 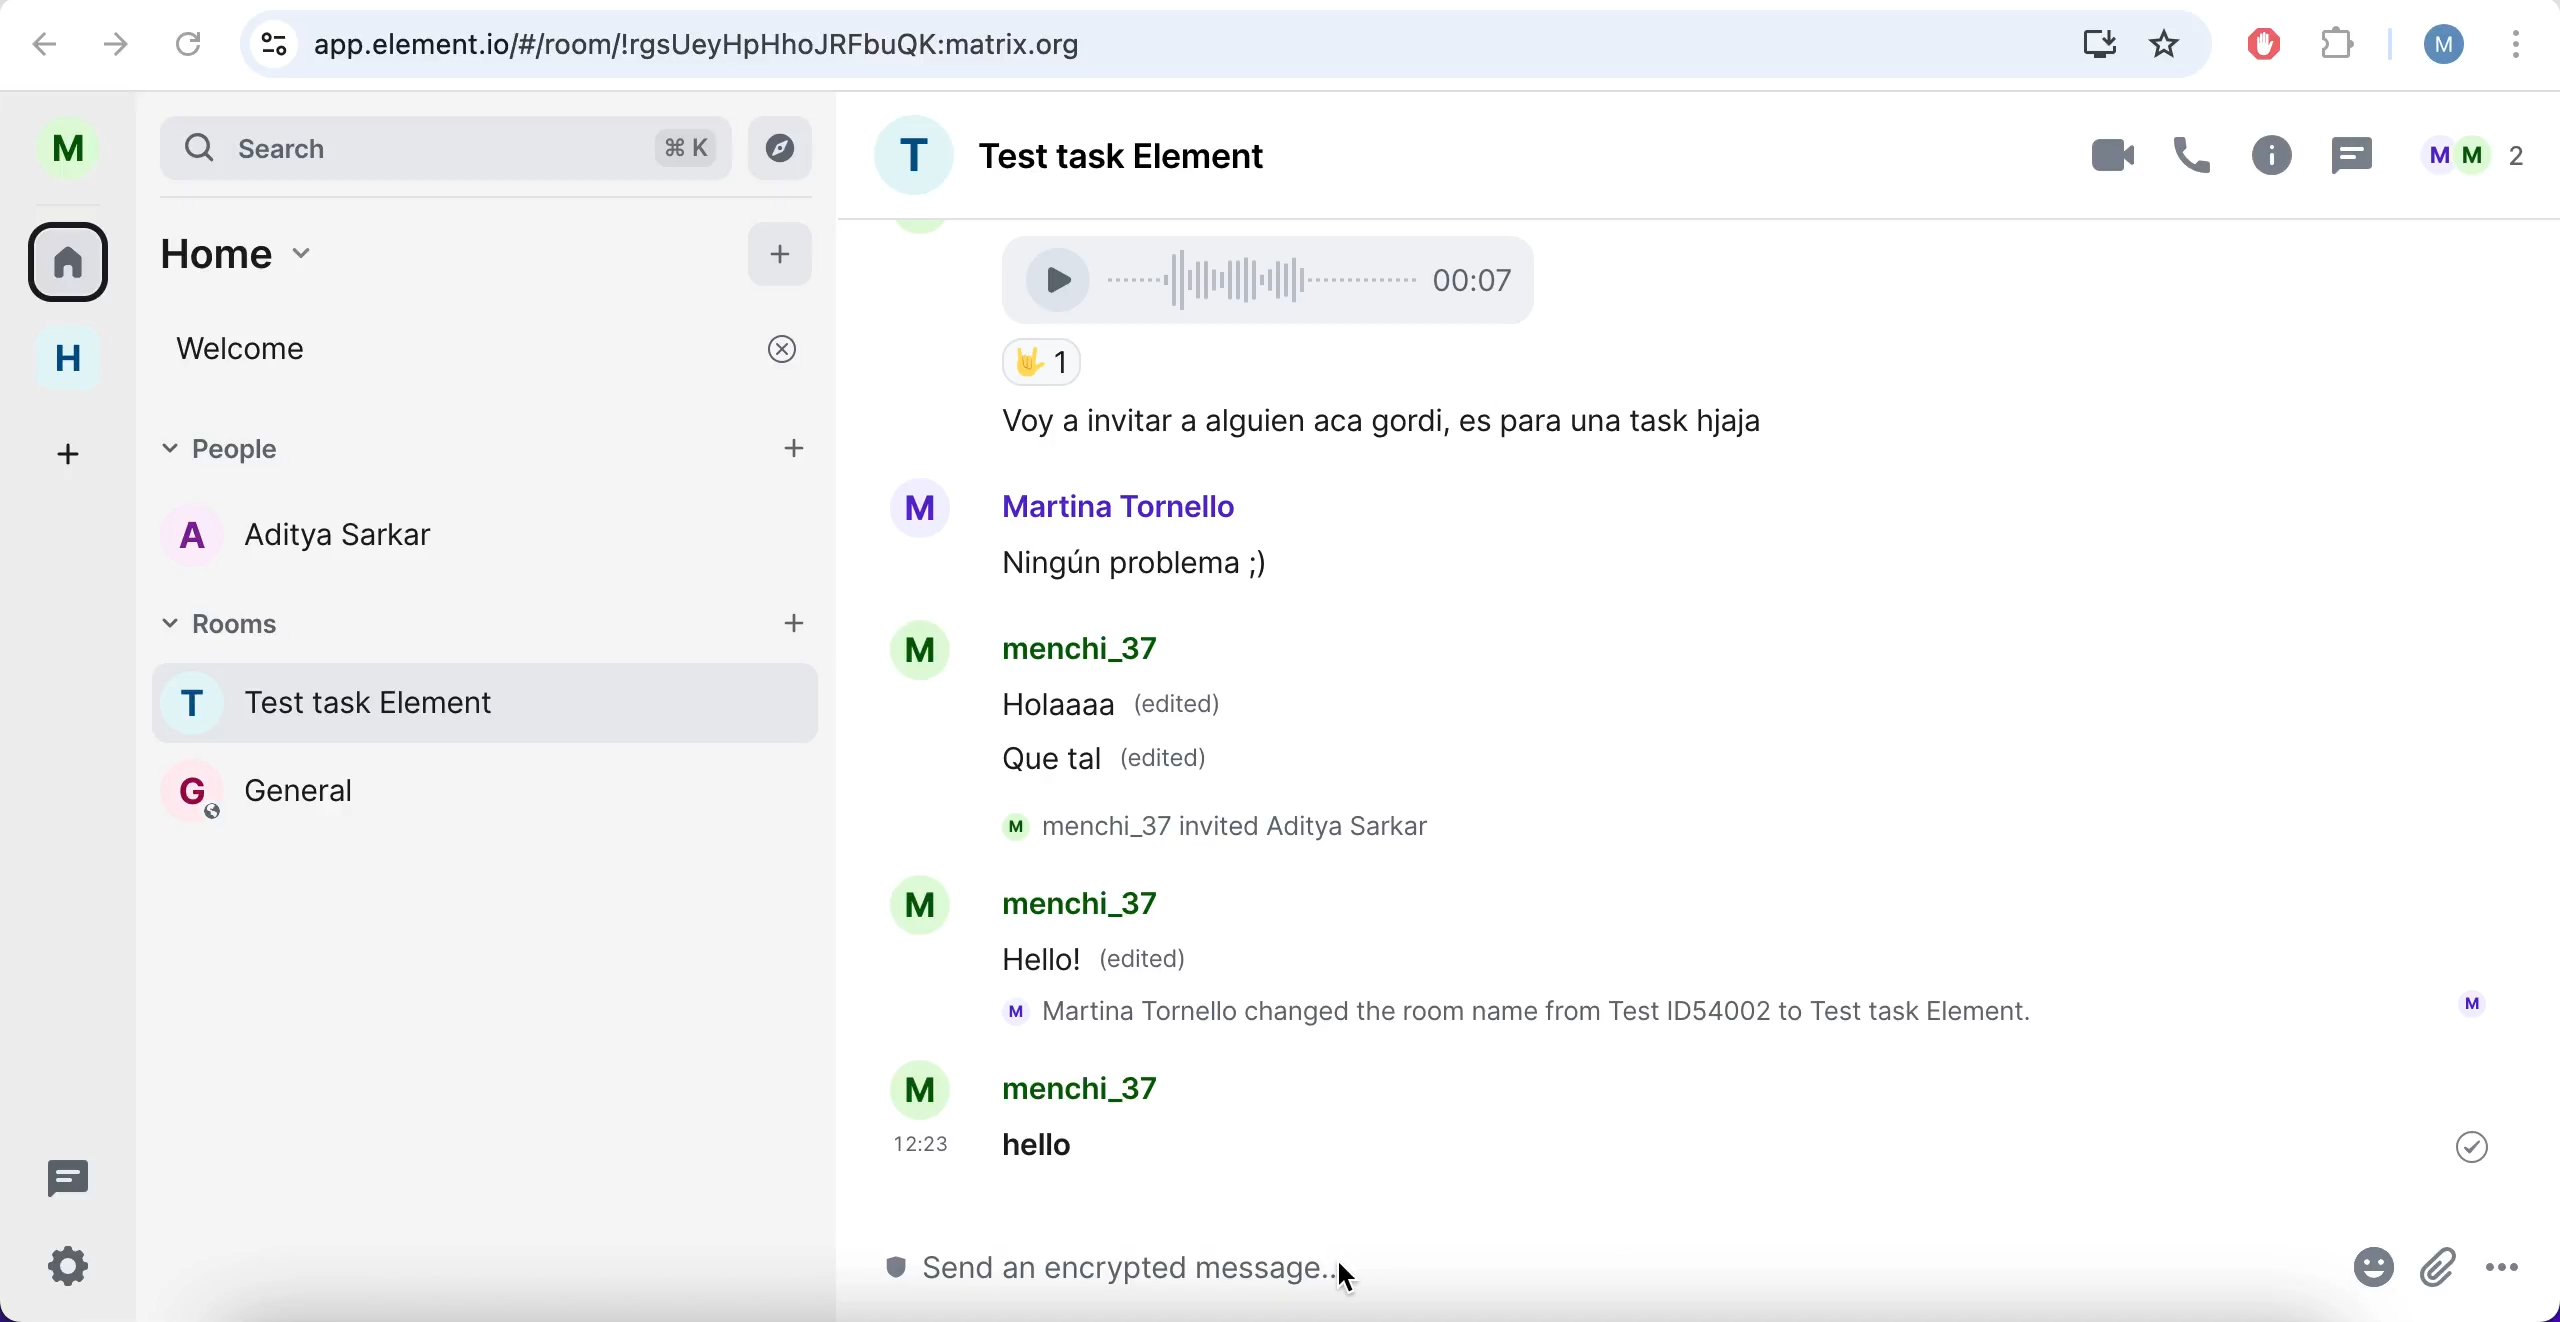 I want to click on , so click(x=2472, y=1146).